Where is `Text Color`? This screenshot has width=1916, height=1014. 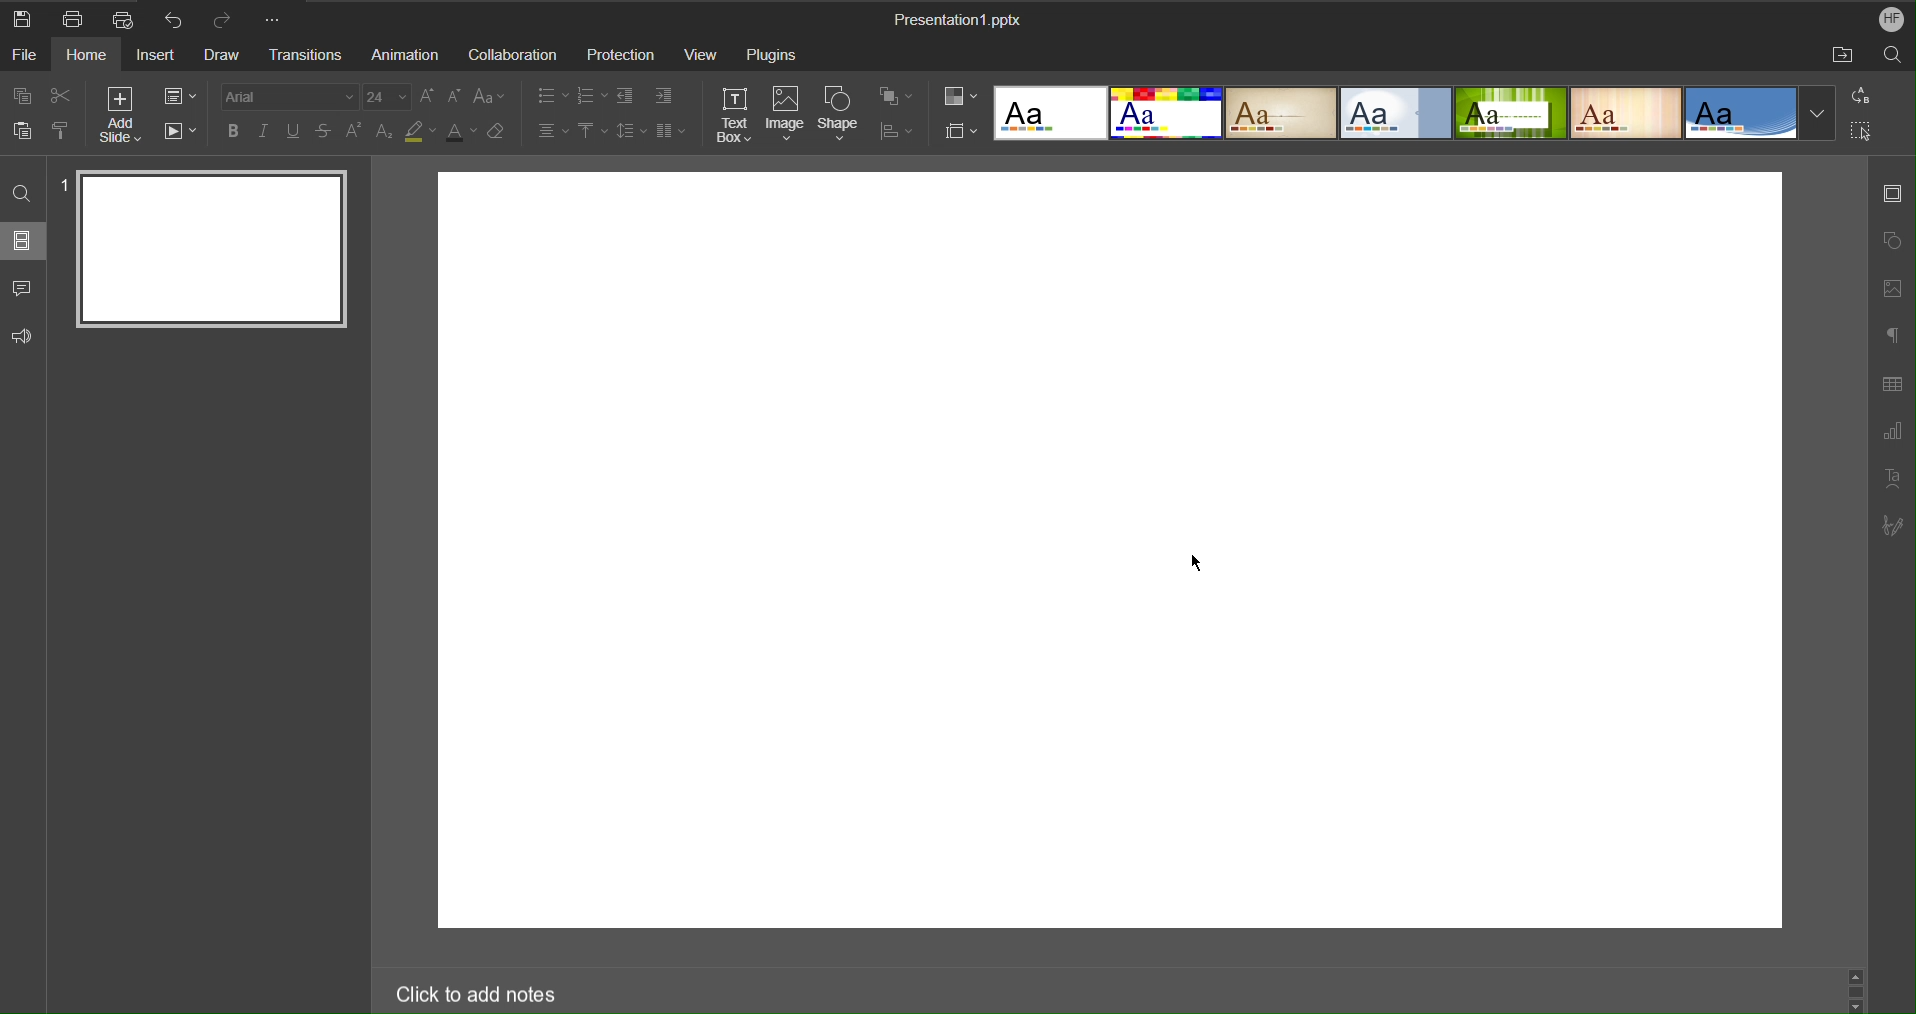 Text Color is located at coordinates (459, 132).